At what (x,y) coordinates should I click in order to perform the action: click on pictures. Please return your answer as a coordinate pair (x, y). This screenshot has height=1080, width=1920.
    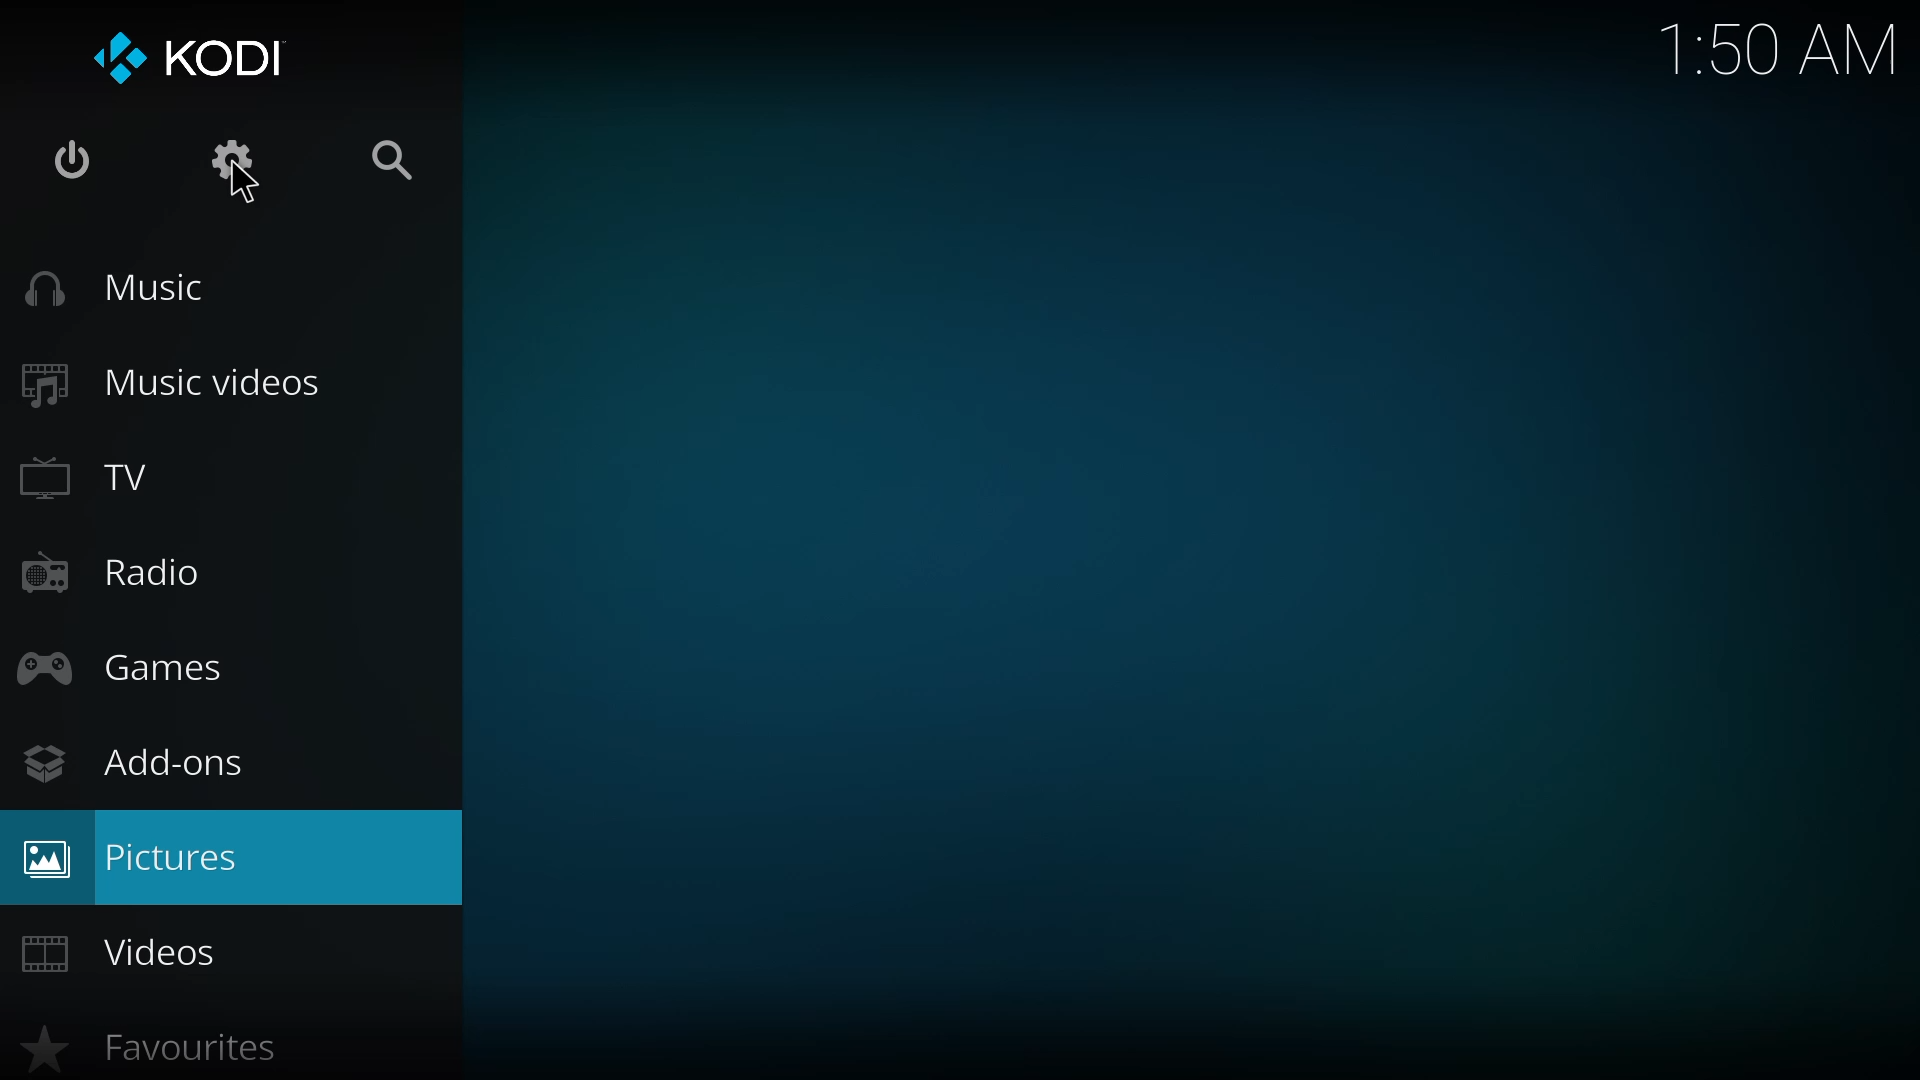
    Looking at the image, I should click on (139, 858).